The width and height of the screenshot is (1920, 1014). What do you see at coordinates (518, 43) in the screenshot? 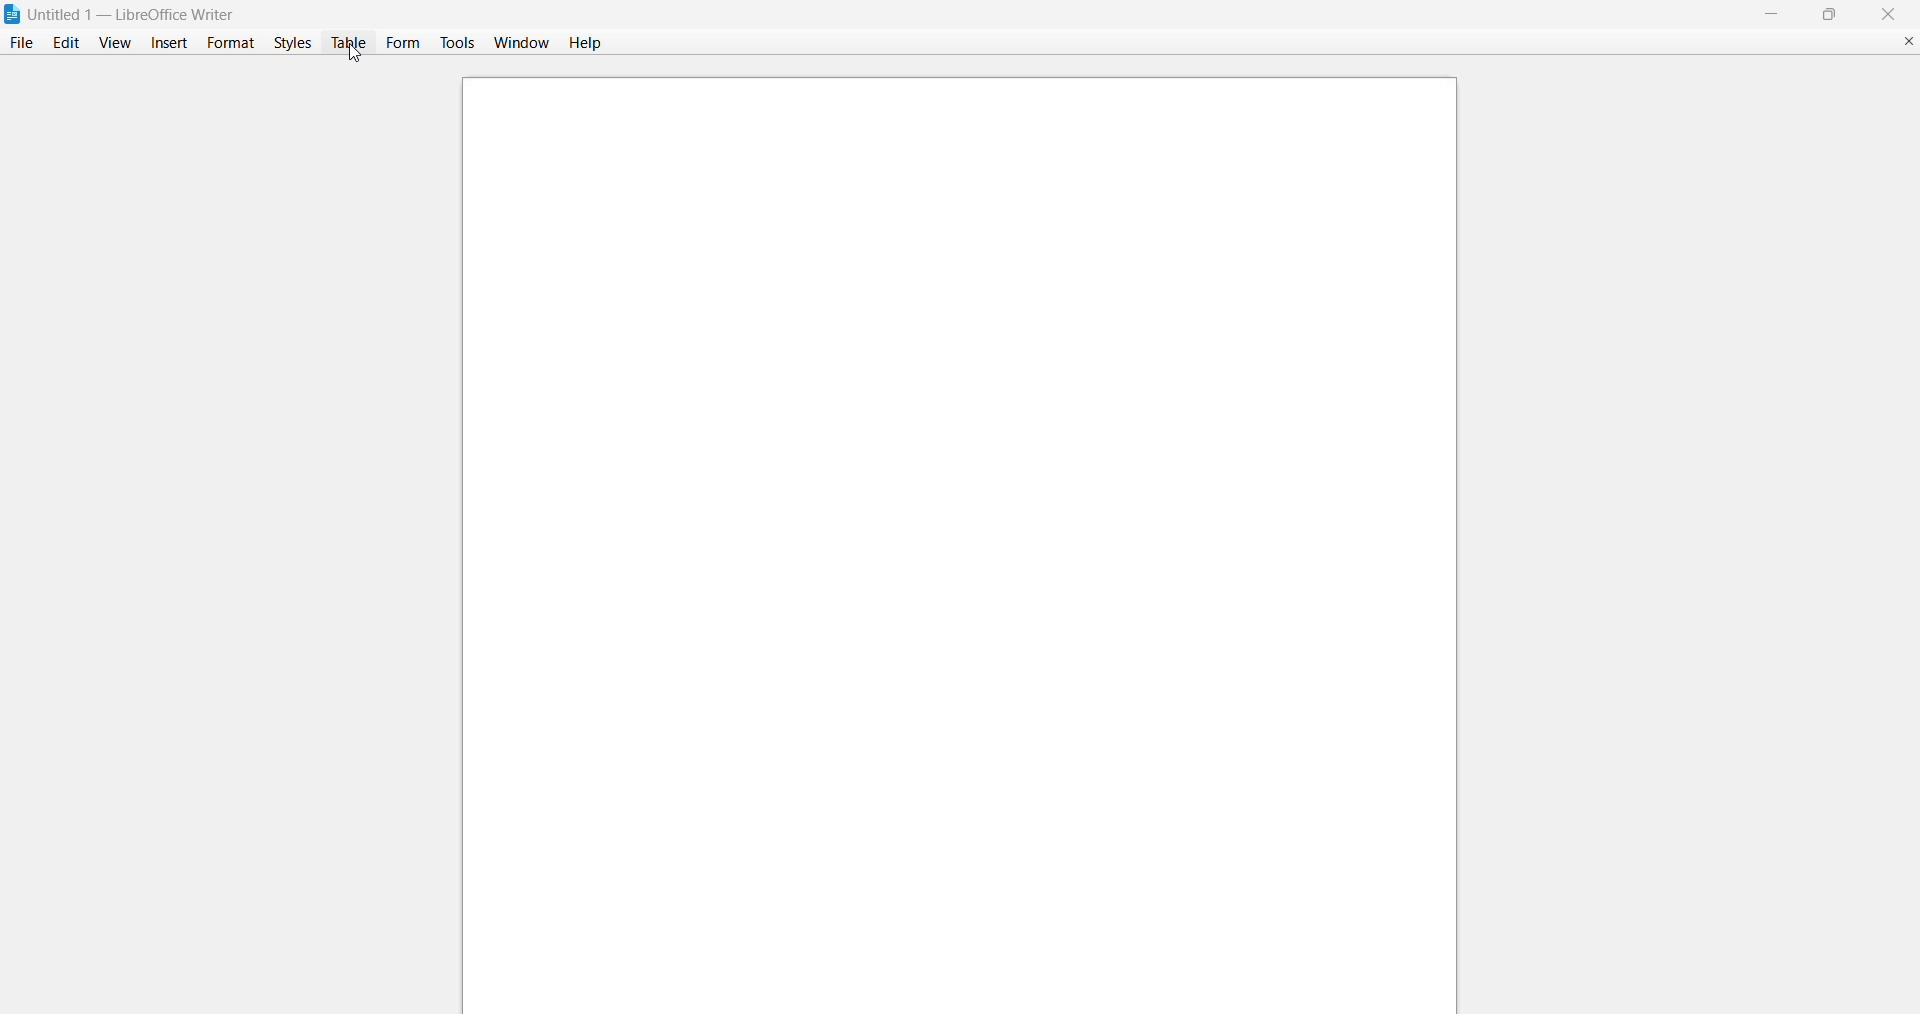
I see `window` at bounding box center [518, 43].